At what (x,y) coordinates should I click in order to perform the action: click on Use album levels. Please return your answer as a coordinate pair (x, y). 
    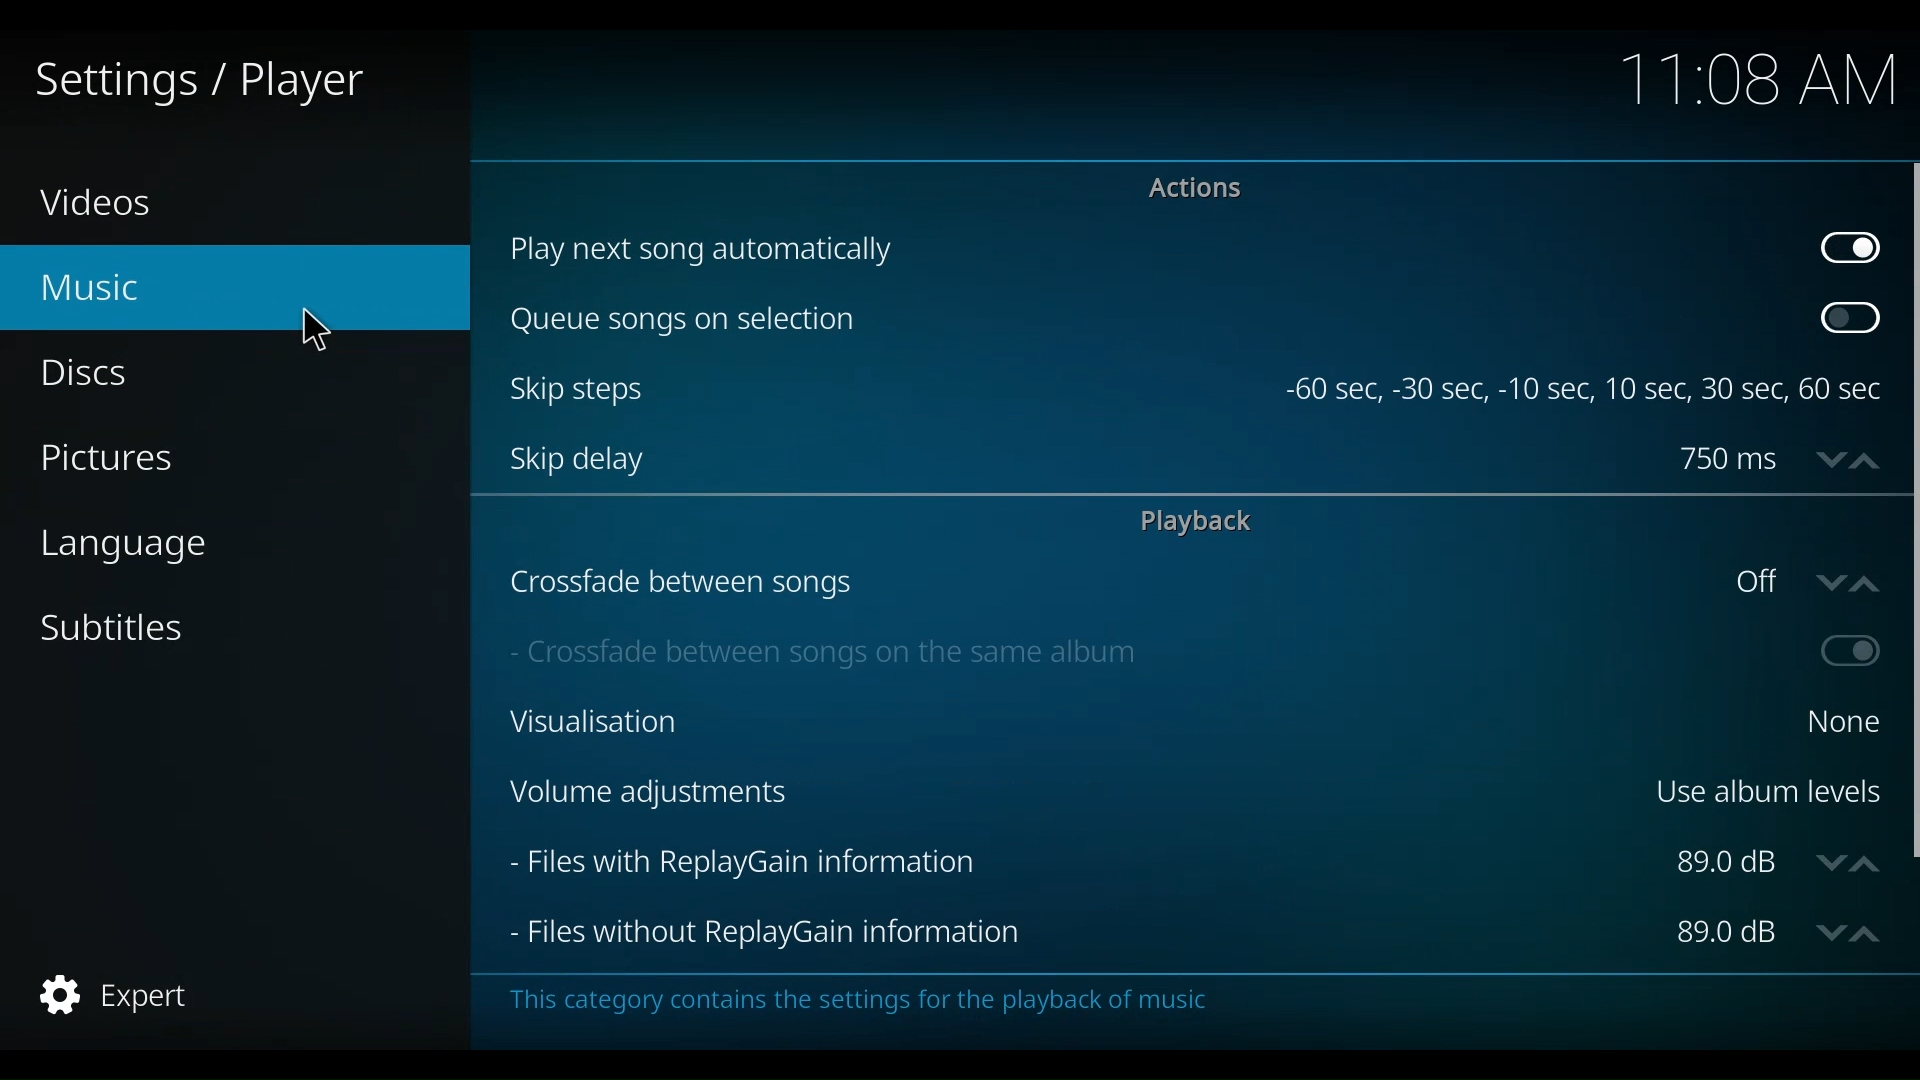
    Looking at the image, I should click on (1766, 788).